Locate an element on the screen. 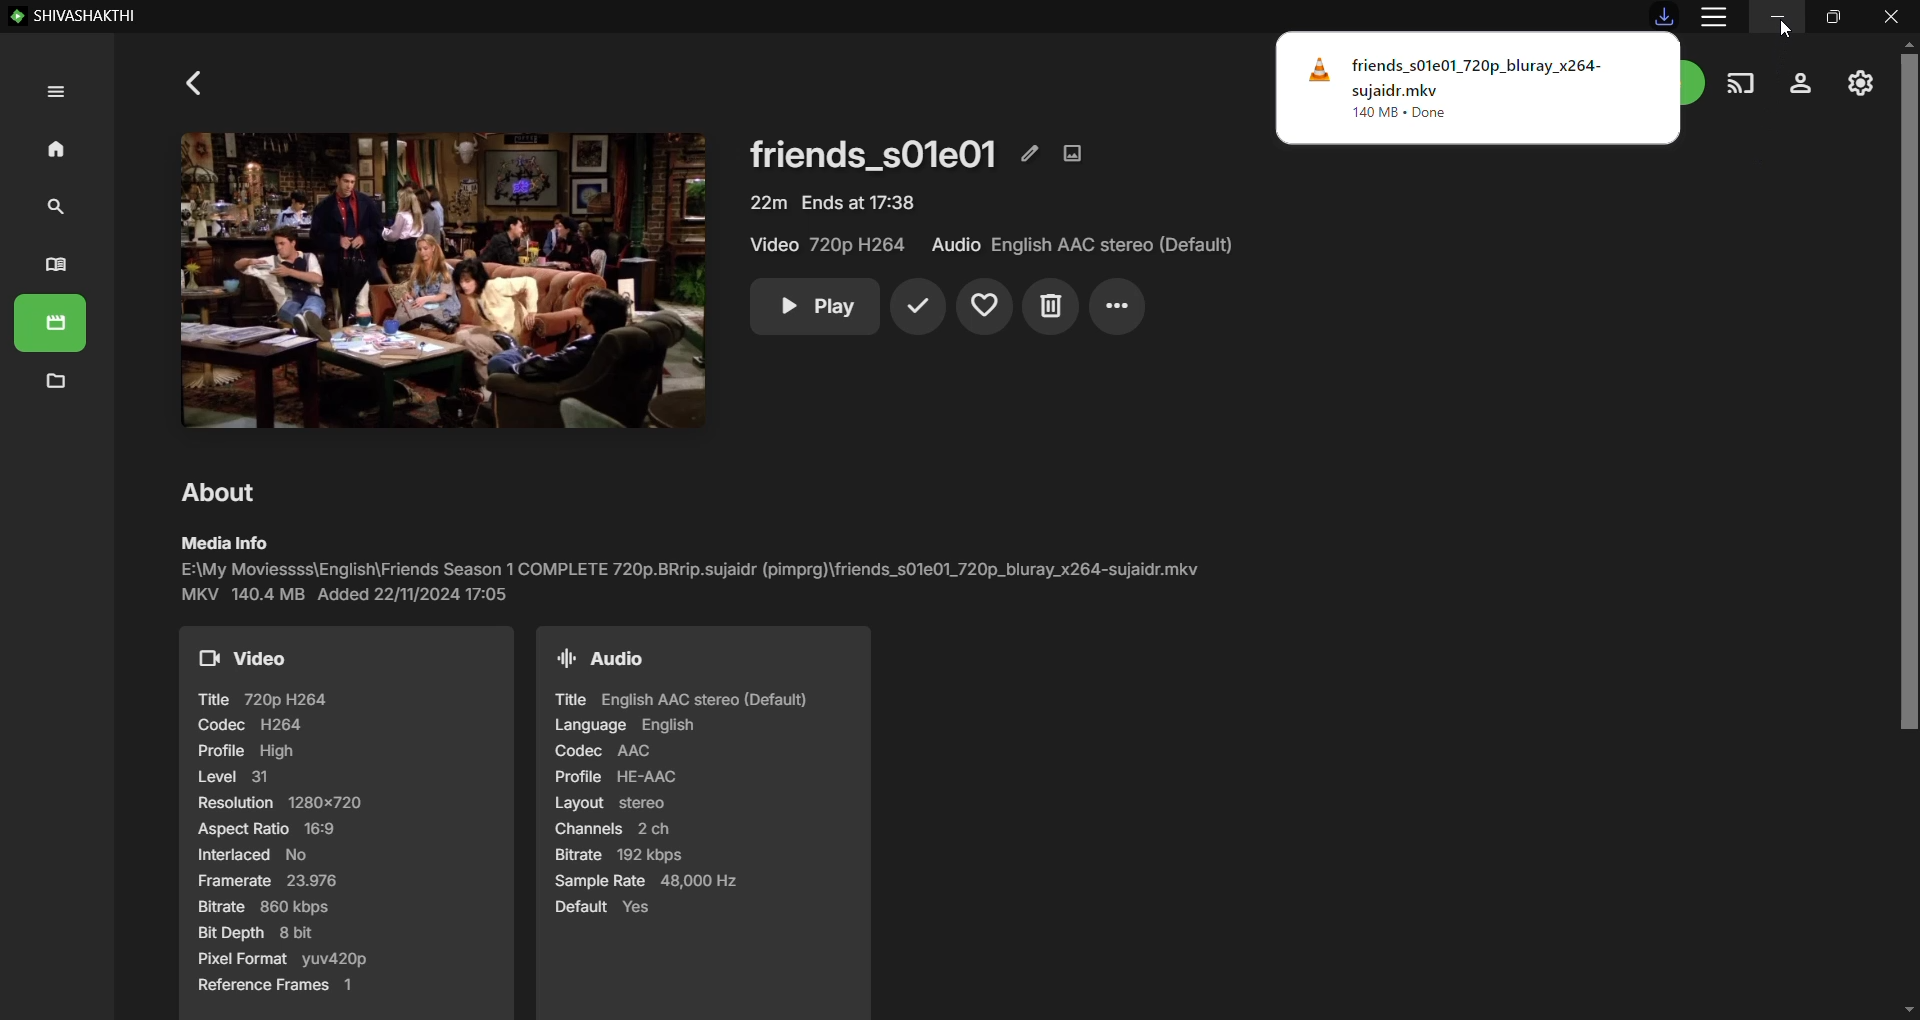  Delete is located at coordinates (1050, 307).